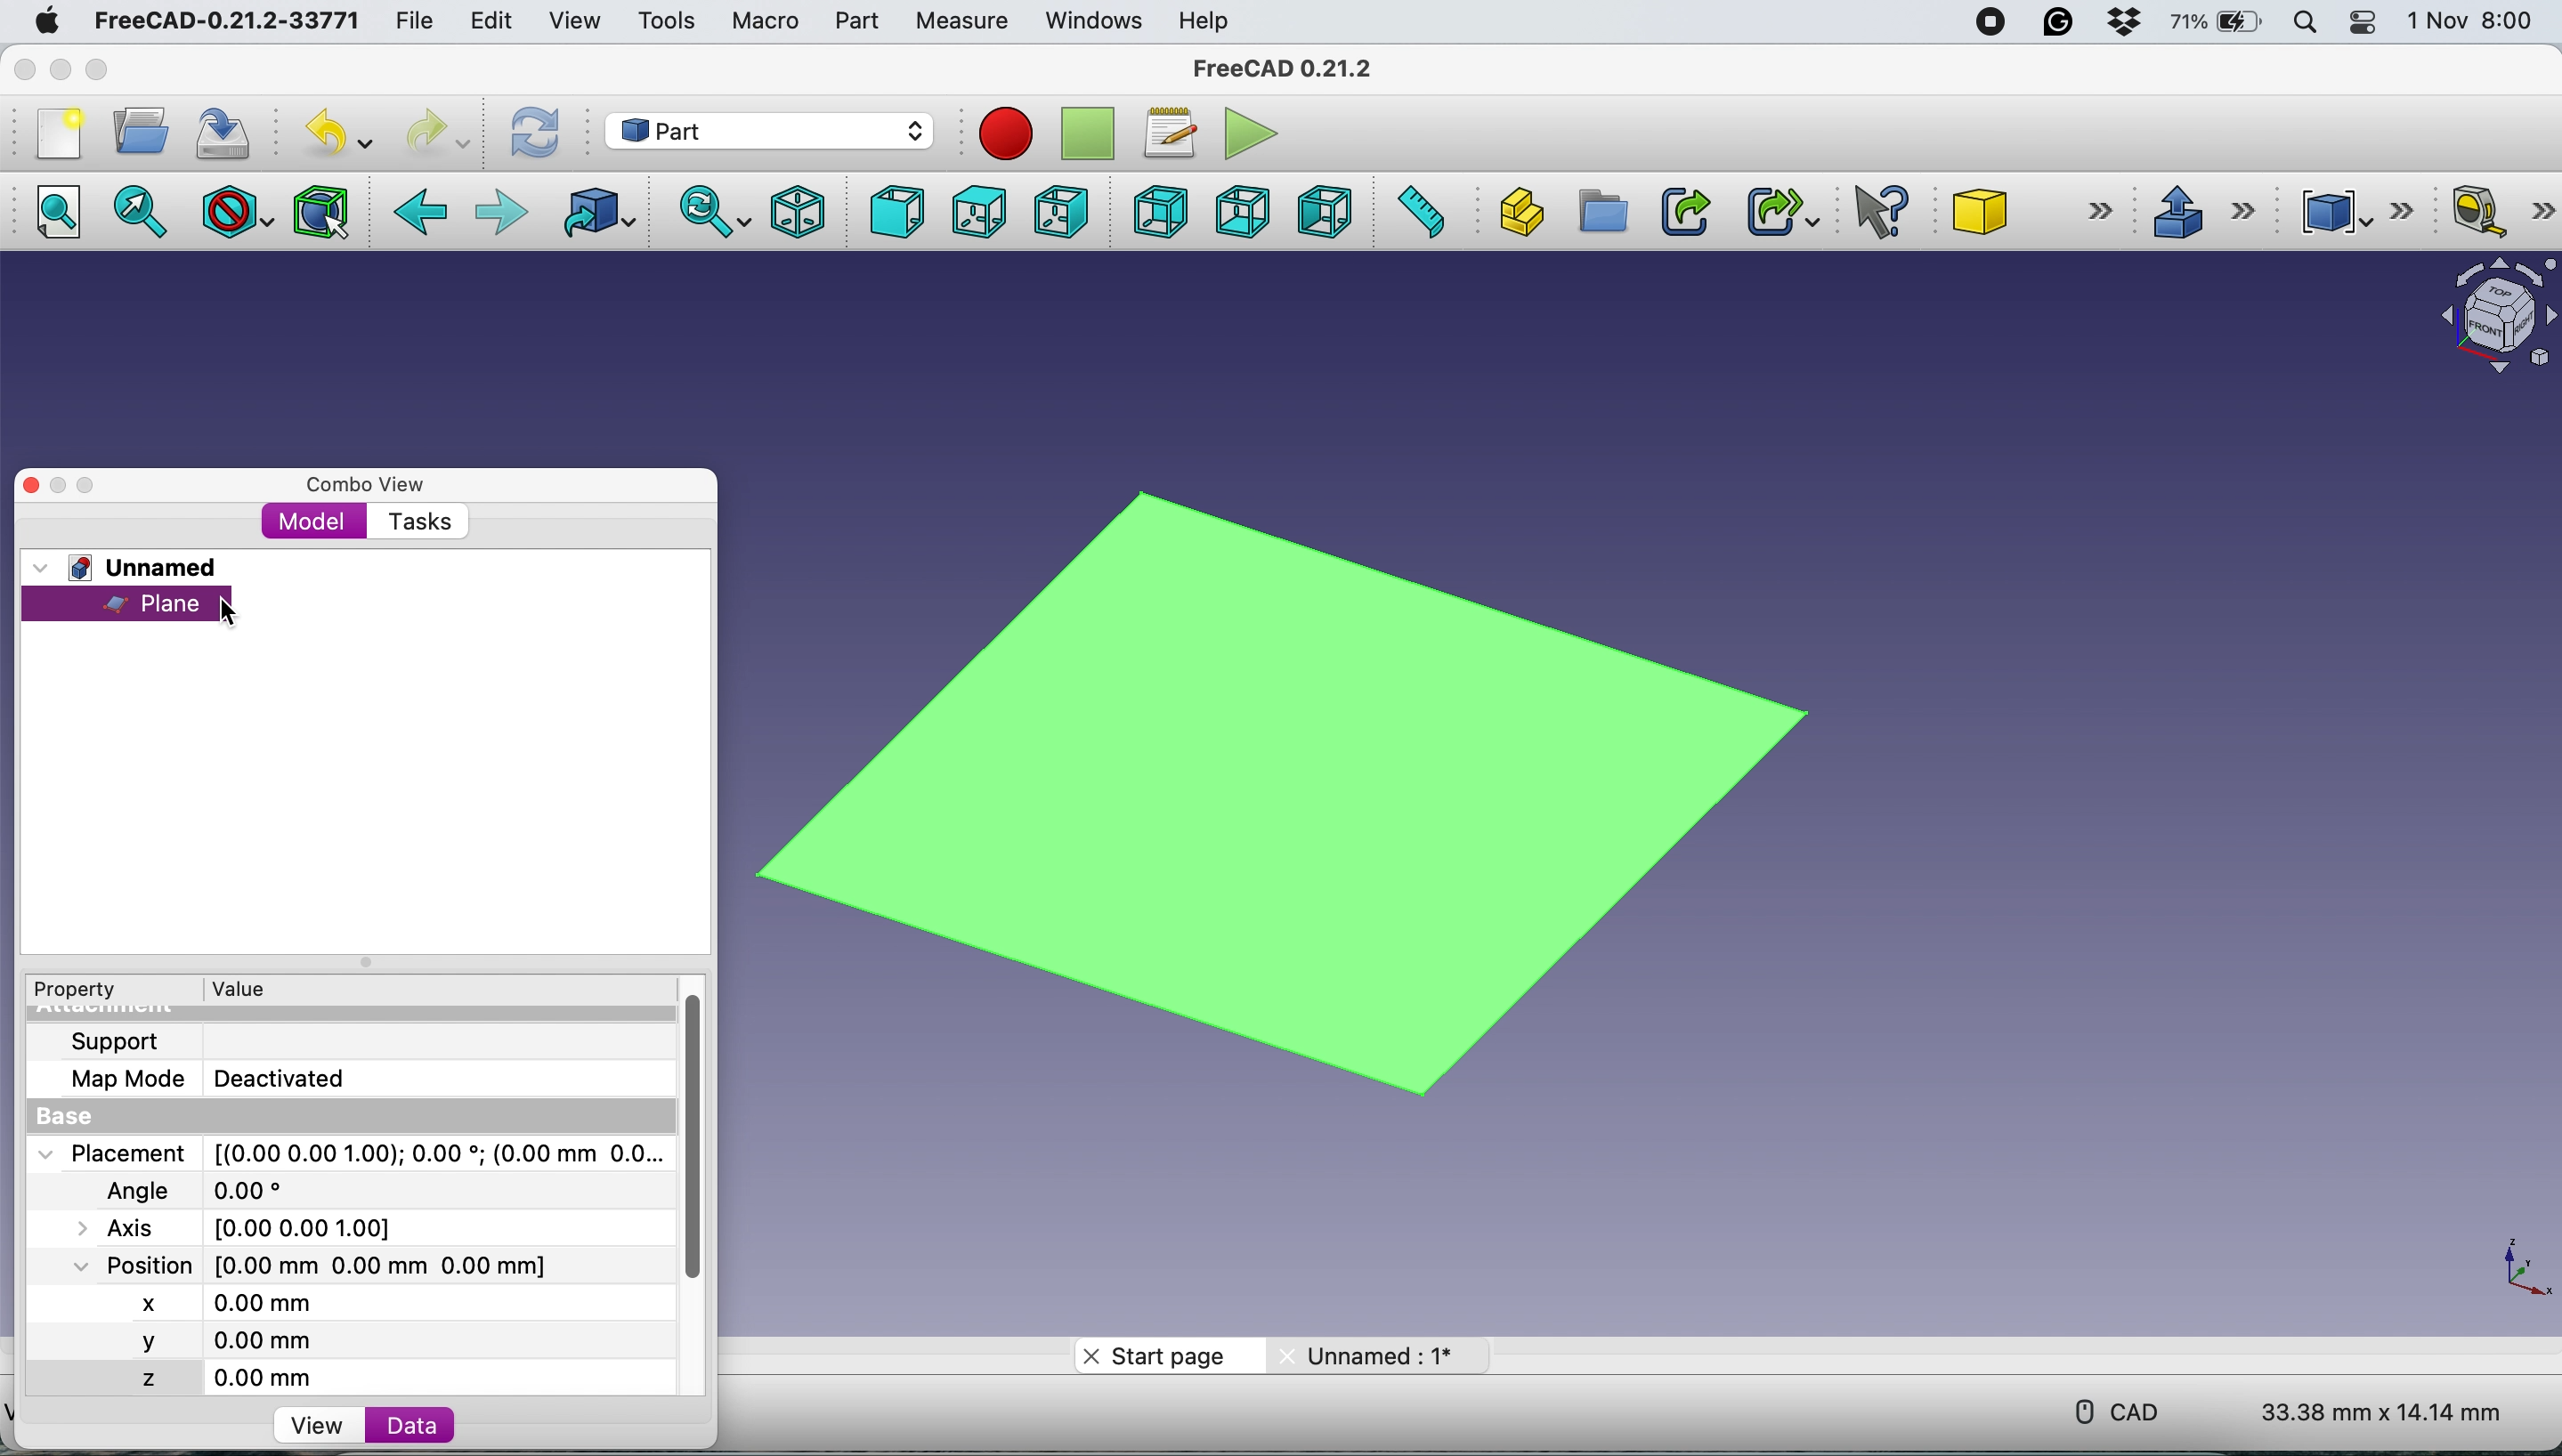 This screenshot has height=1456, width=2562. What do you see at coordinates (202, 1081) in the screenshot?
I see `Map Mode Deactivated` at bounding box center [202, 1081].